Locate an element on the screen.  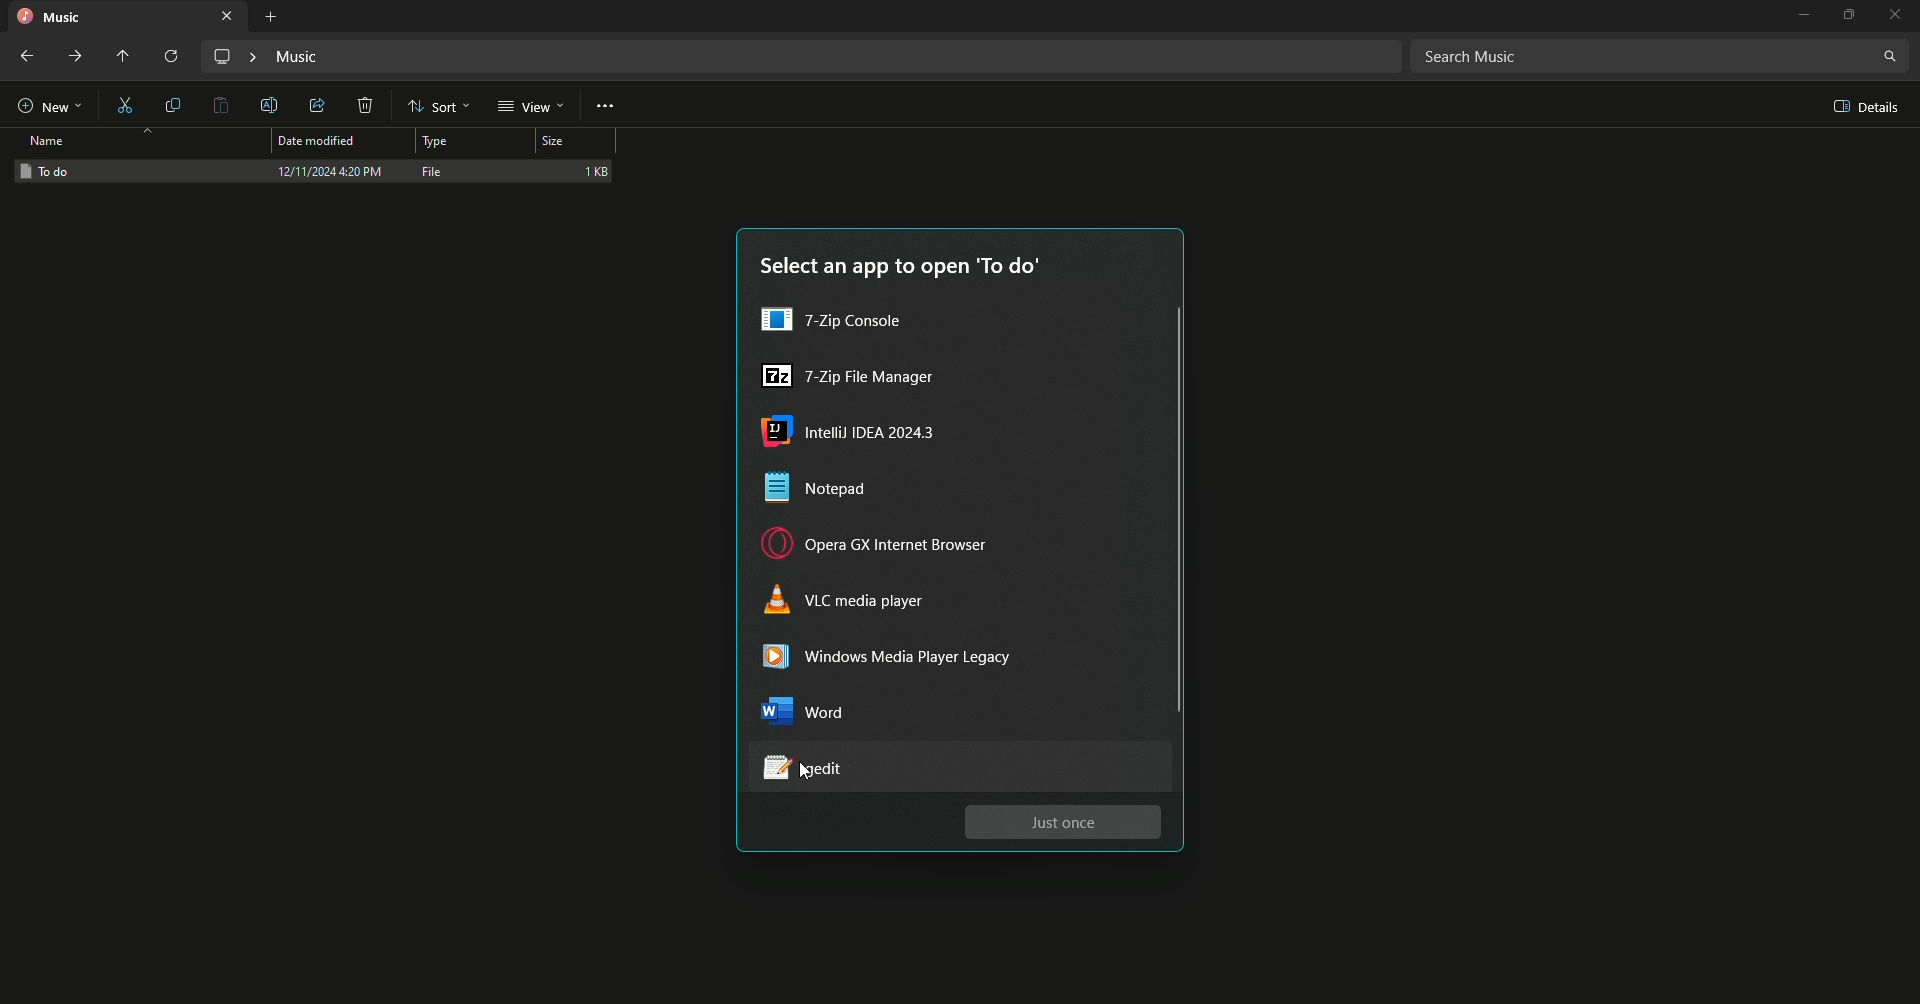
Move up is located at coordinates (120, 55).